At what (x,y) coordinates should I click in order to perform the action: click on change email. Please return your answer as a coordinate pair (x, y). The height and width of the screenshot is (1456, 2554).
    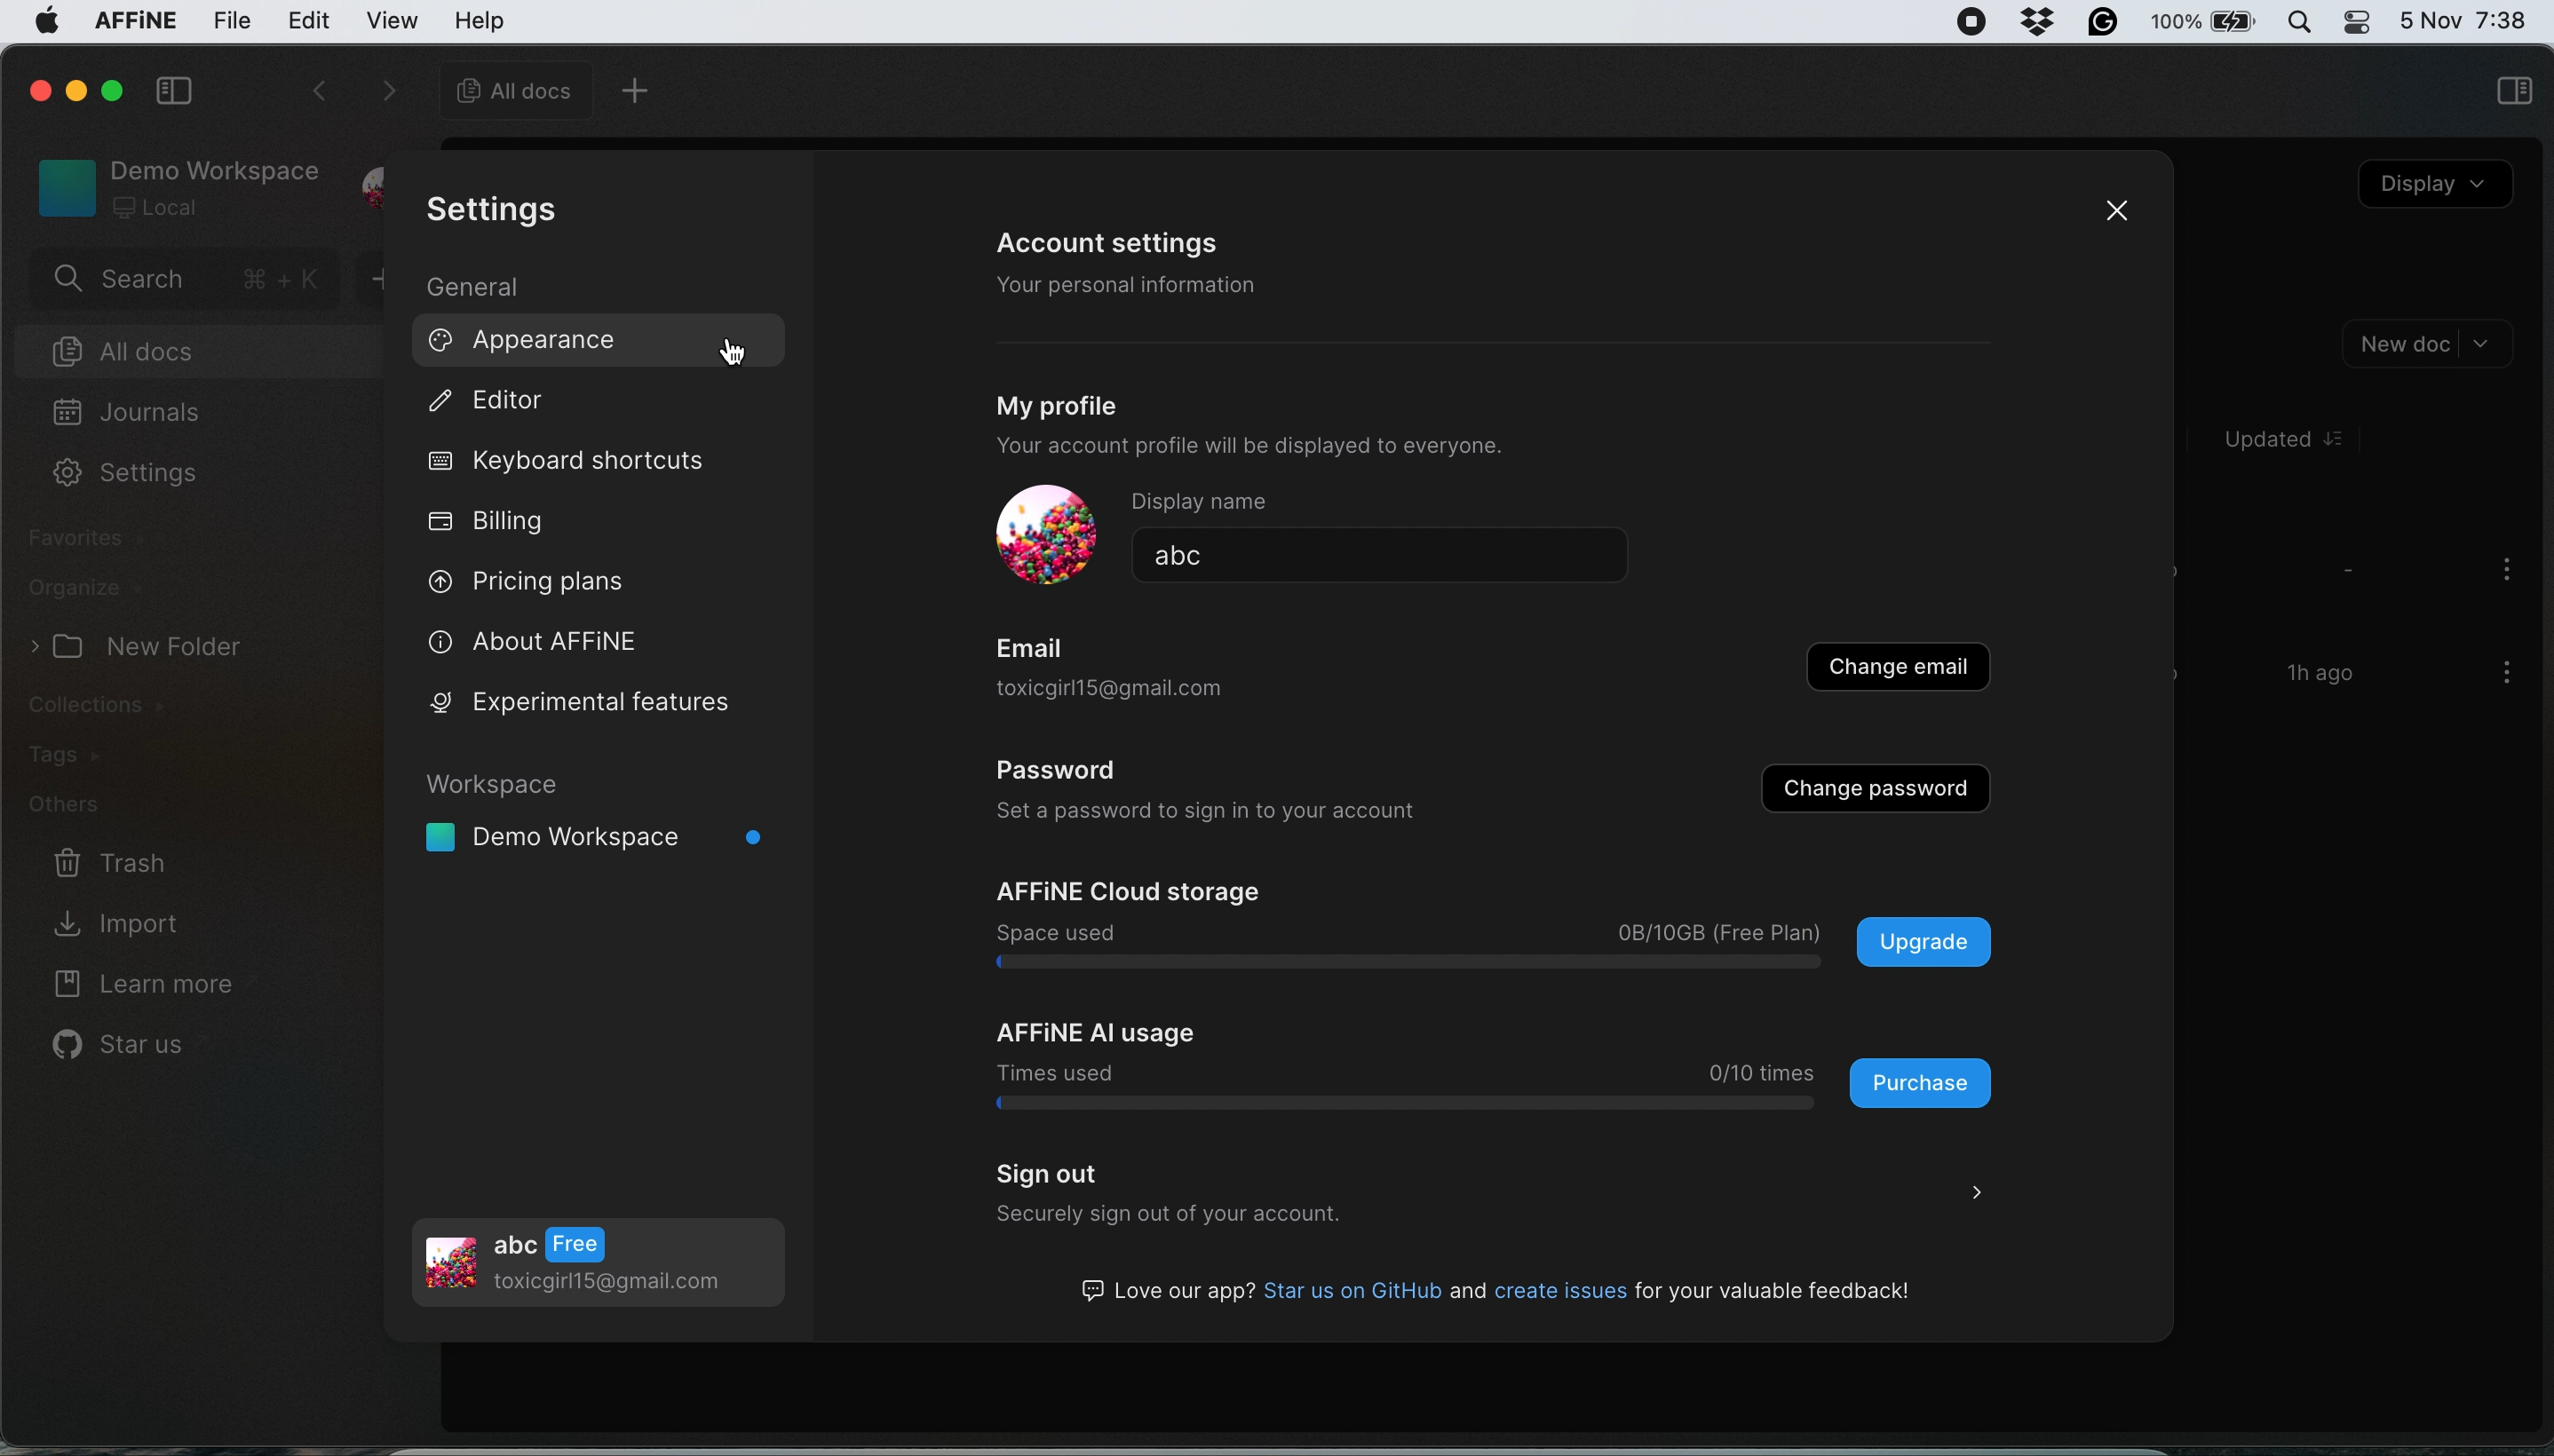
    Looking at the image, I should click on (1894, 666).